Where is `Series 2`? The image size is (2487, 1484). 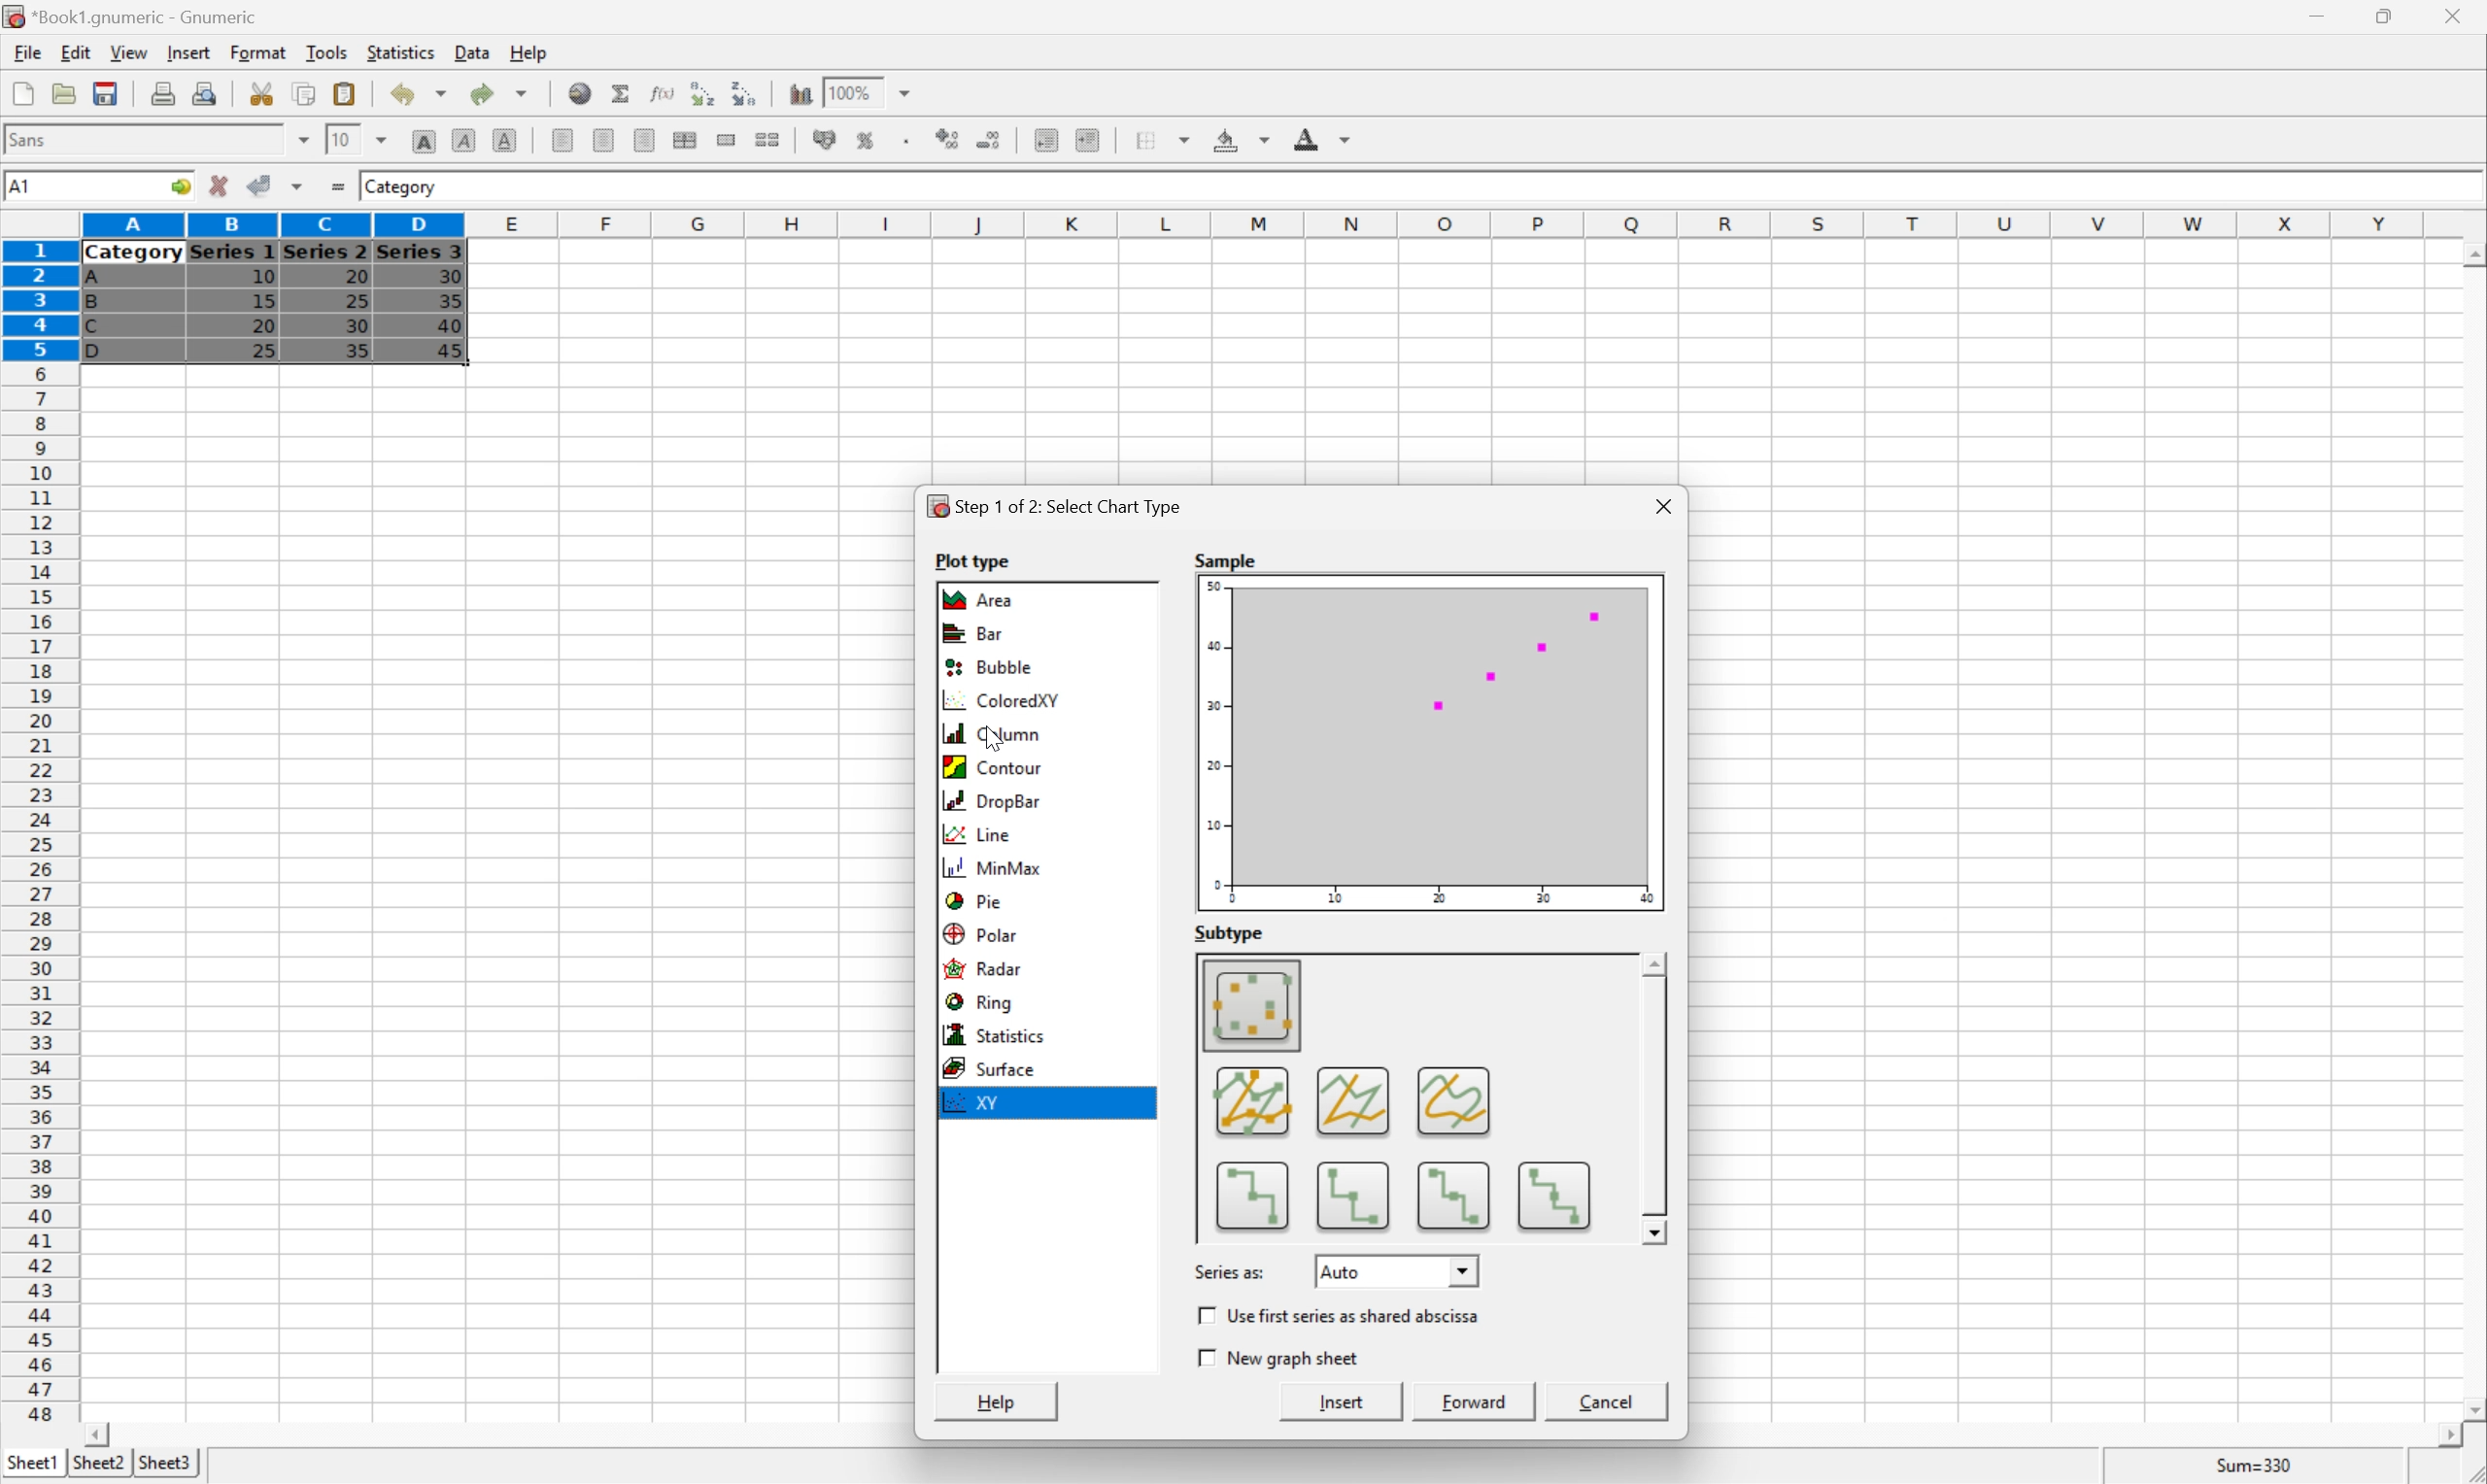 Series 2 is located at coordinates (324, 250).